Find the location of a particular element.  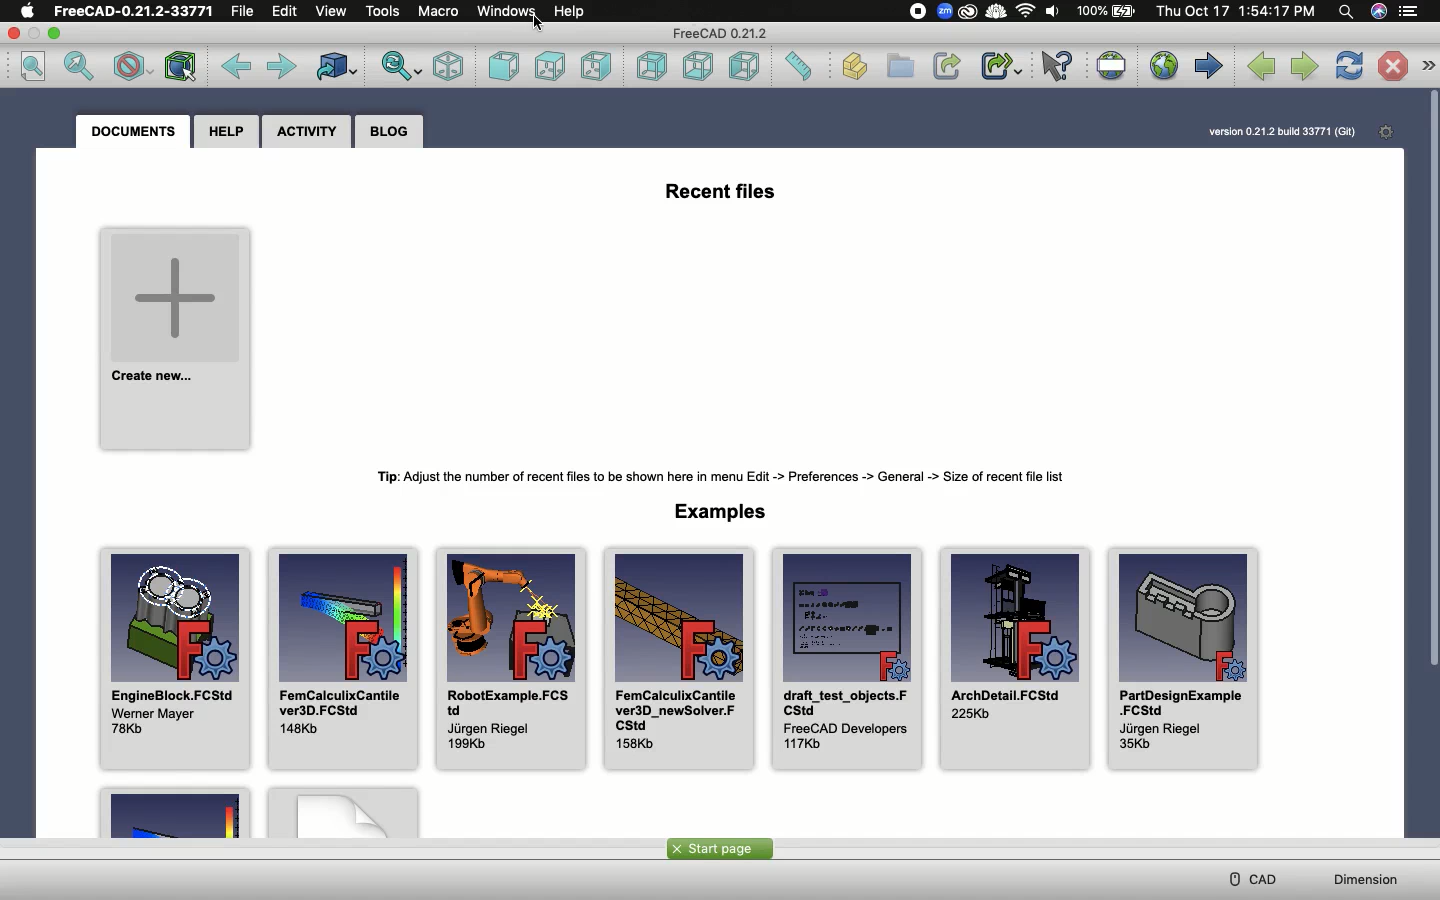

CAD menu is located at coordinates (1249, 879).